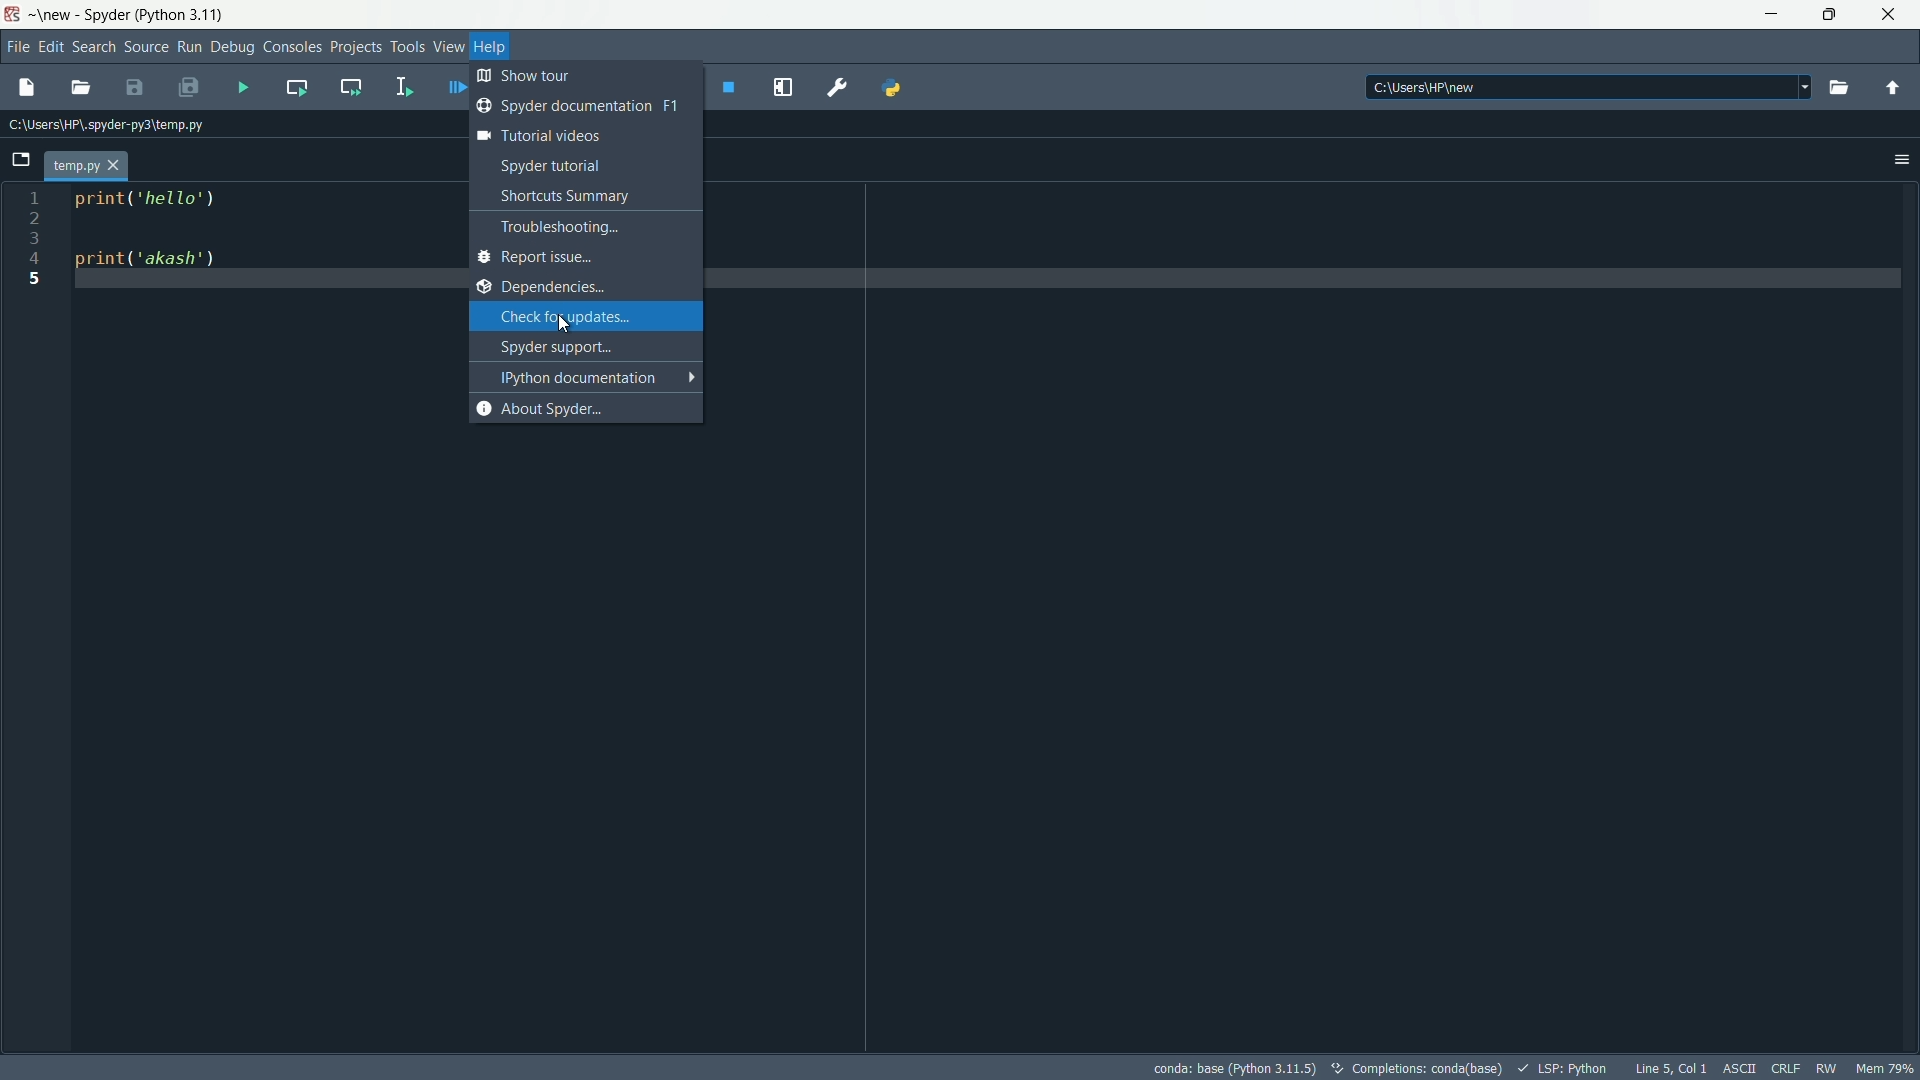  I want to click on shortcuts summary, so click(577, 195).